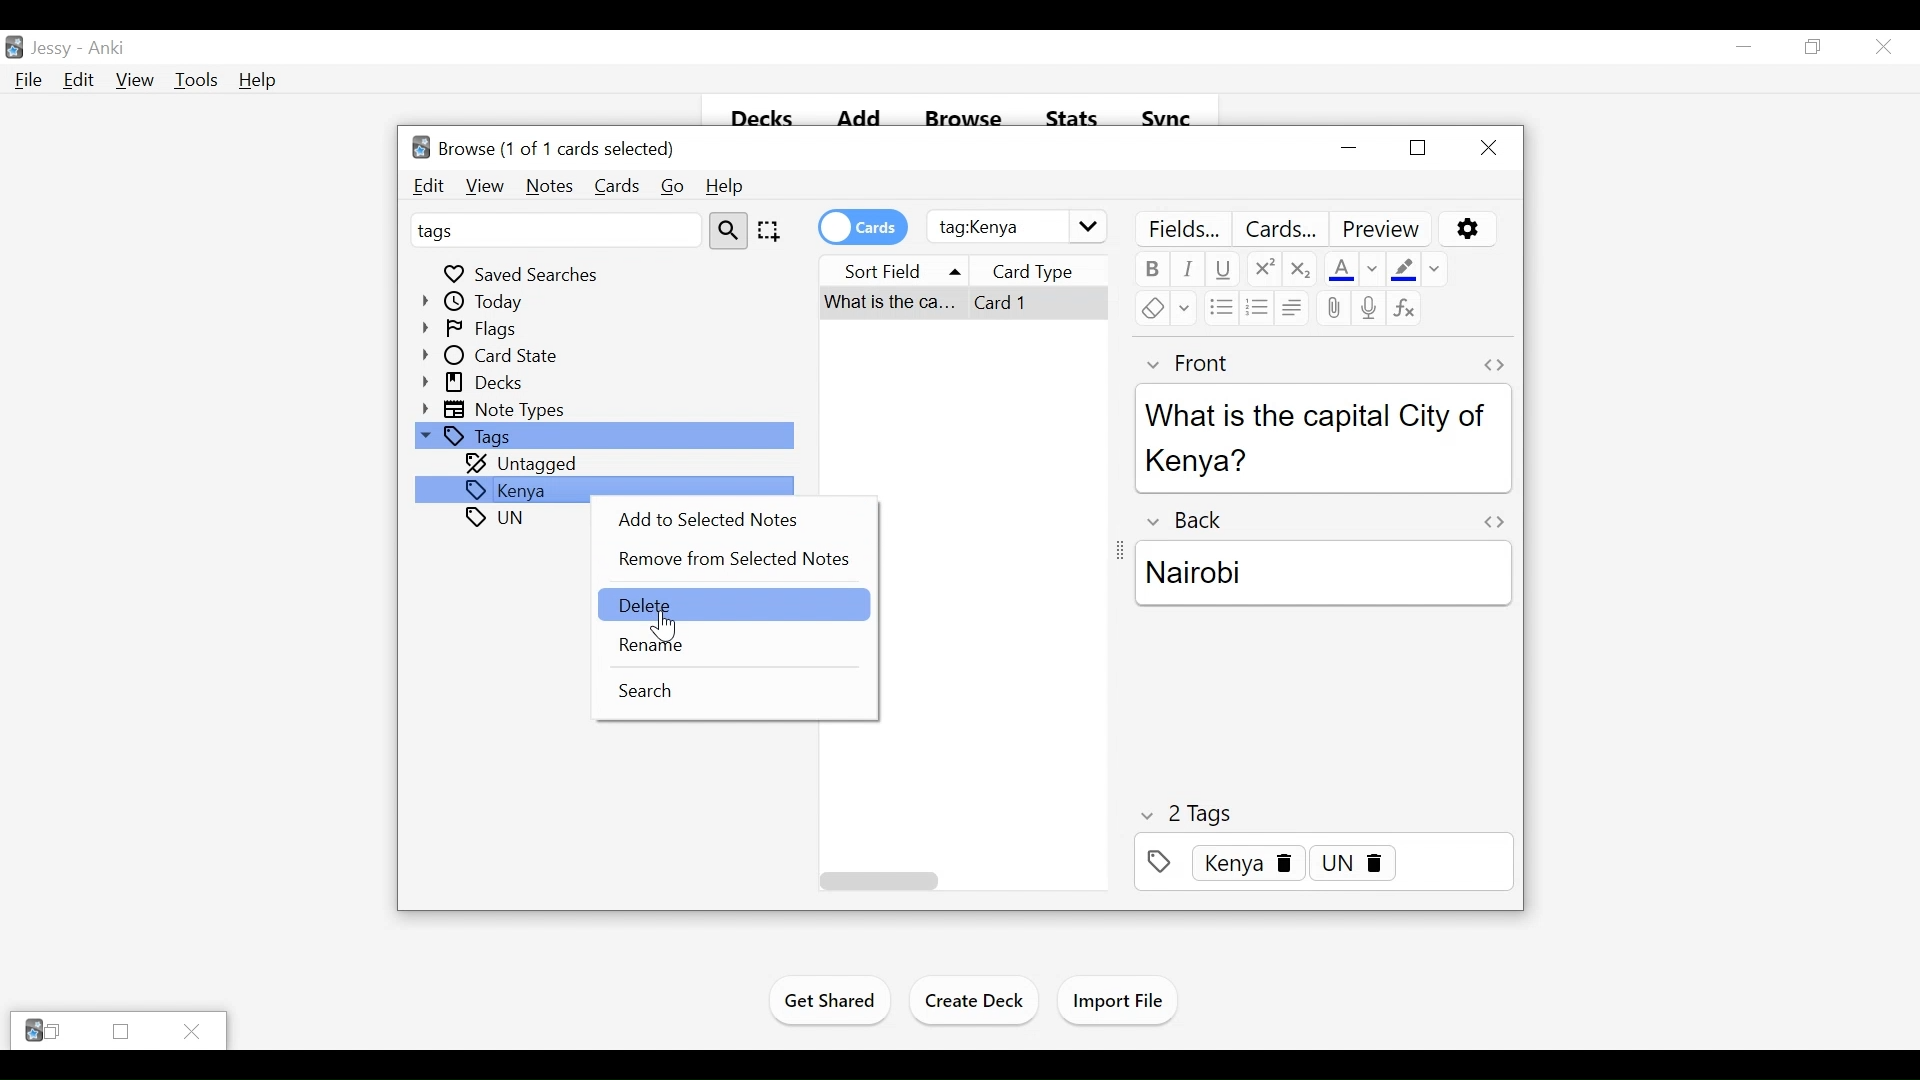 The image size is (1920, 1080). Describe the element at coordinates (14, 47) in the screenshot. I see `Anki Desktop Icon` at that location.